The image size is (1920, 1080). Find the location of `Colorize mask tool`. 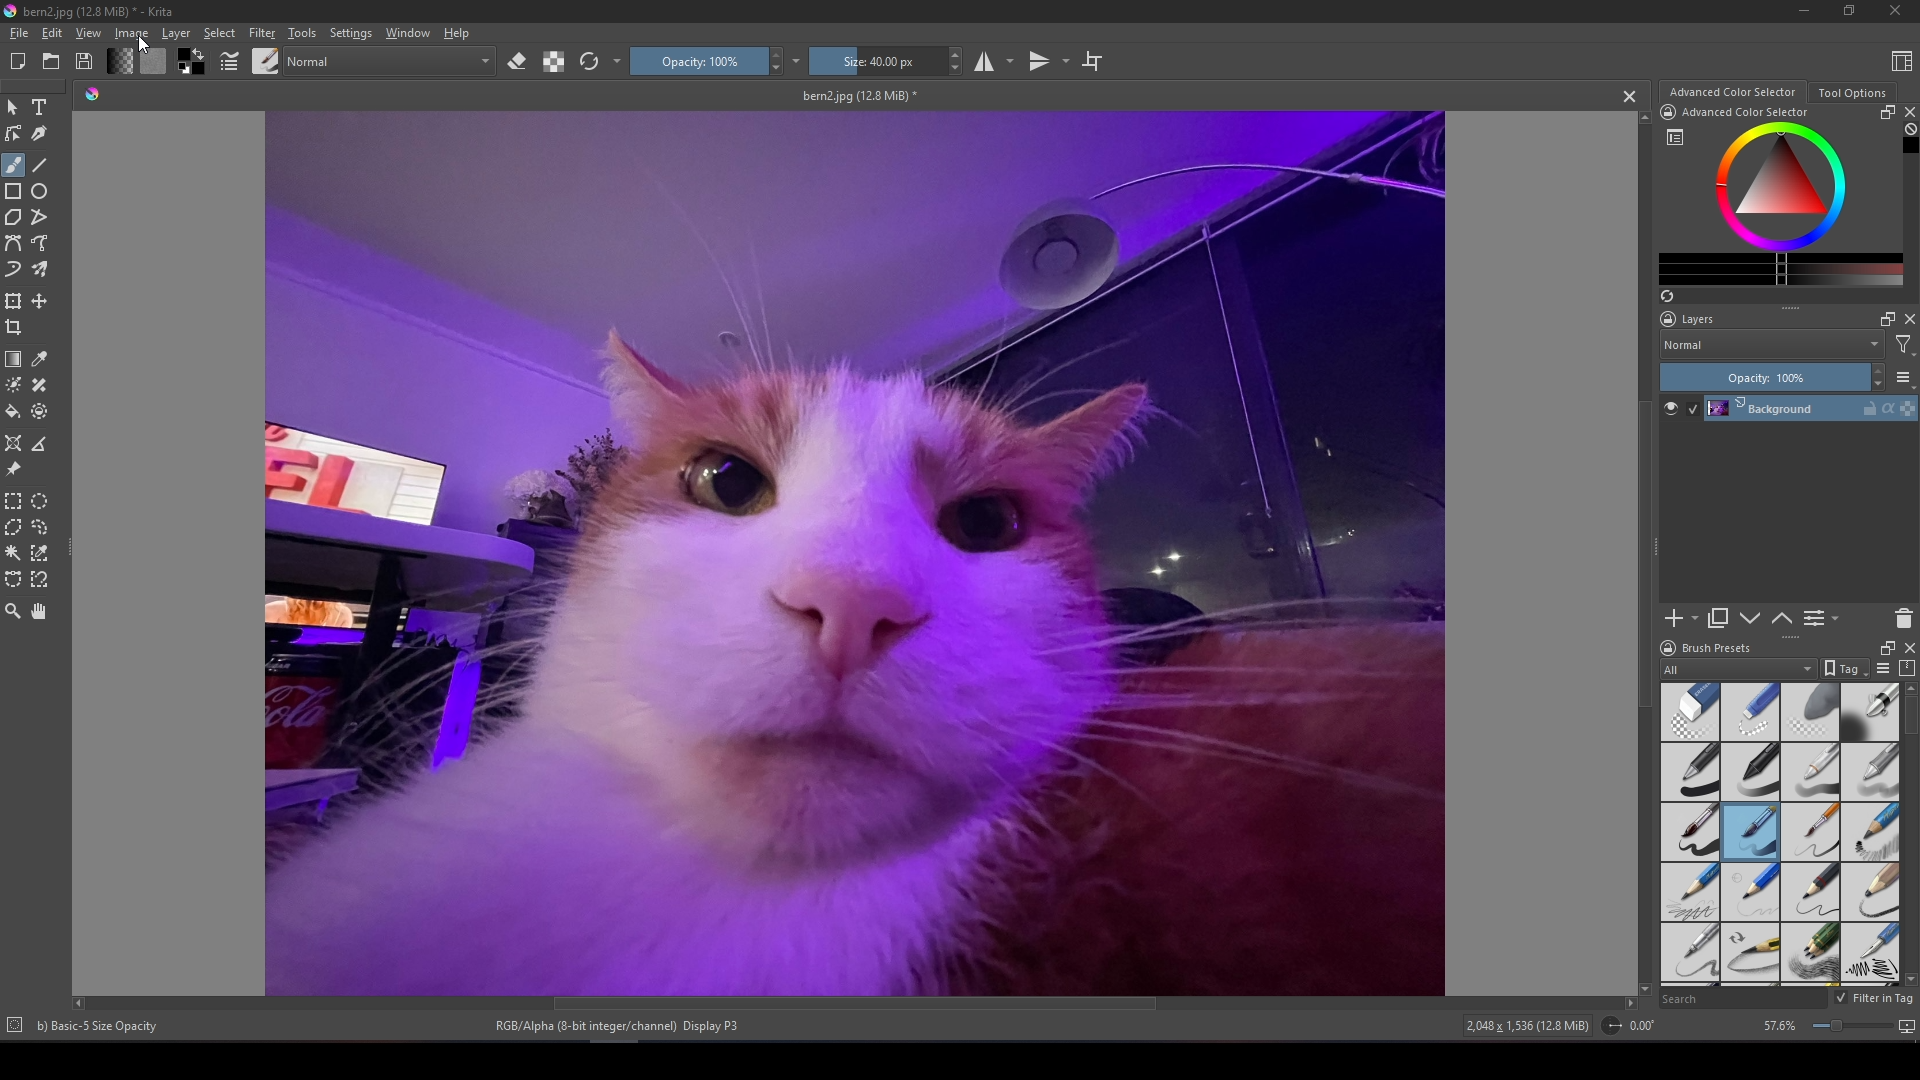

Colorize mask tool is located at coordinates (14, 385).